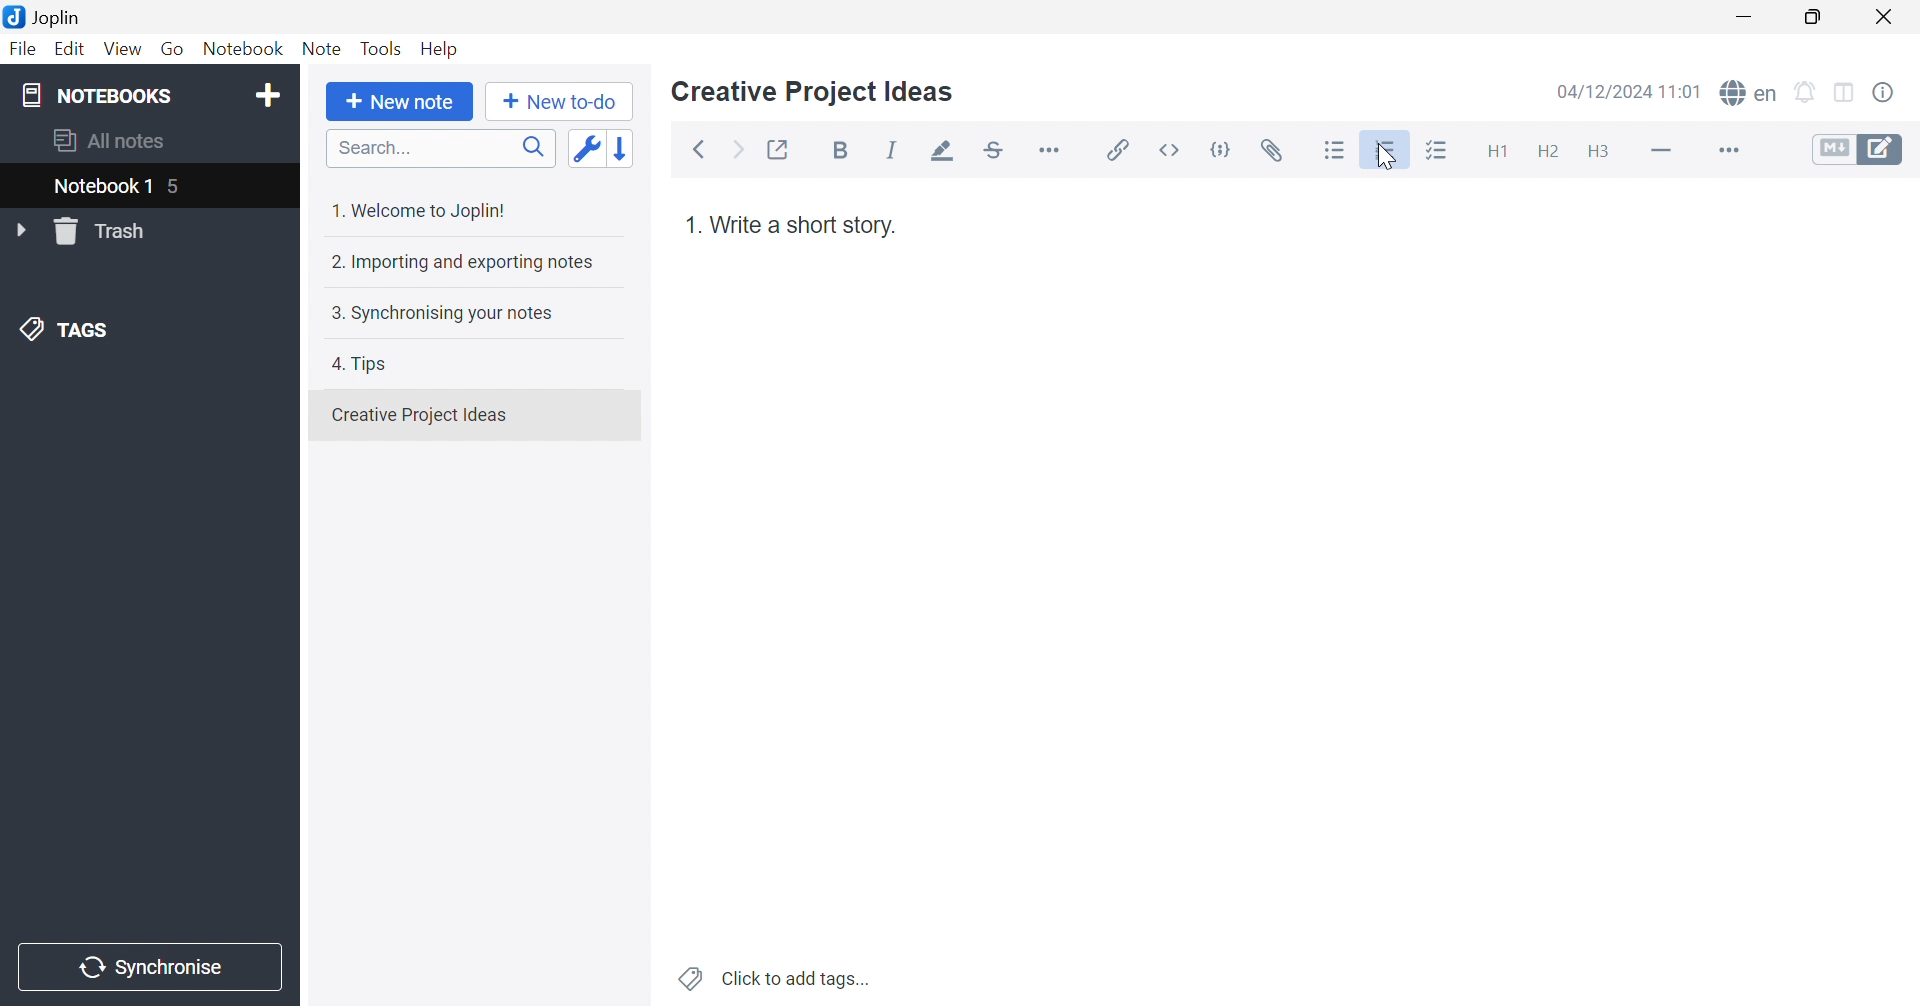 The width and height of the screenshot is (1920, 1006). What do you see at coordinates (427, 207) in the screenshot?
I see `1. Welcome to Joplin!` at bounding box center [427, 207].